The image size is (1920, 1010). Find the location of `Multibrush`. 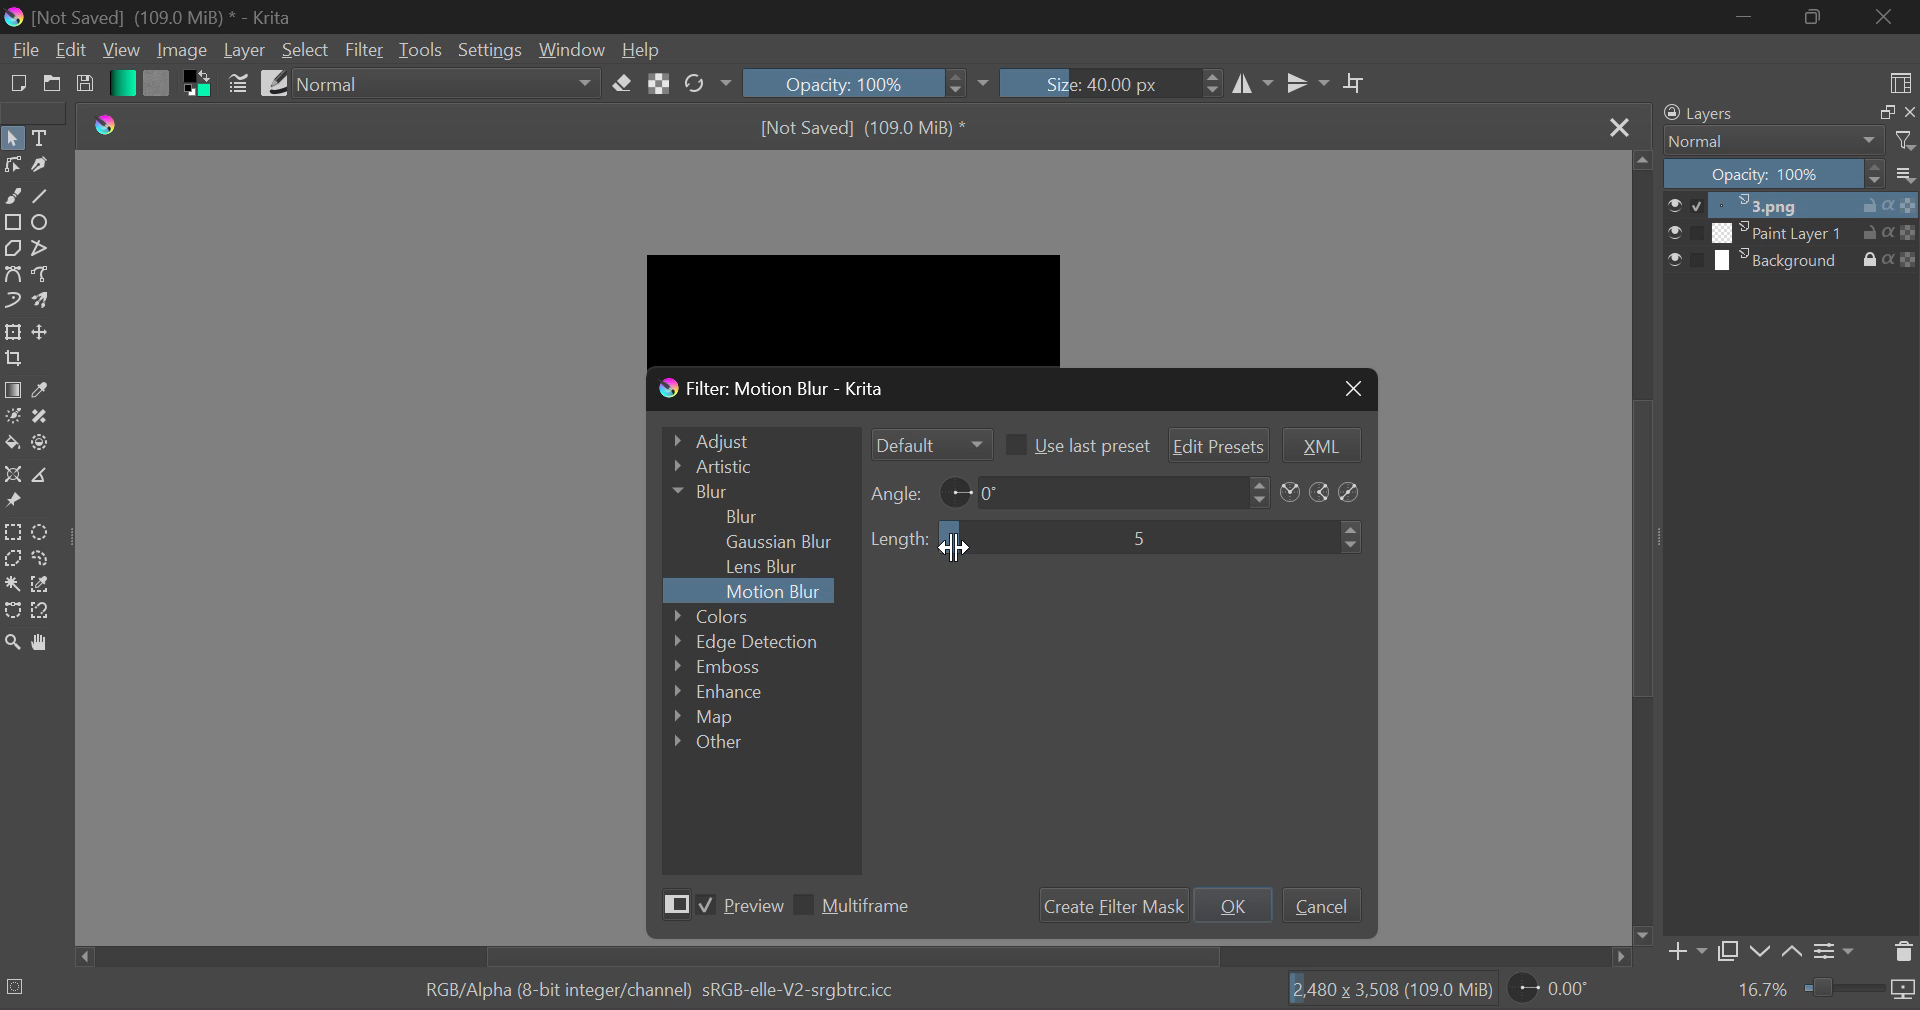

Multibrush is located at coordinates (44, 302).